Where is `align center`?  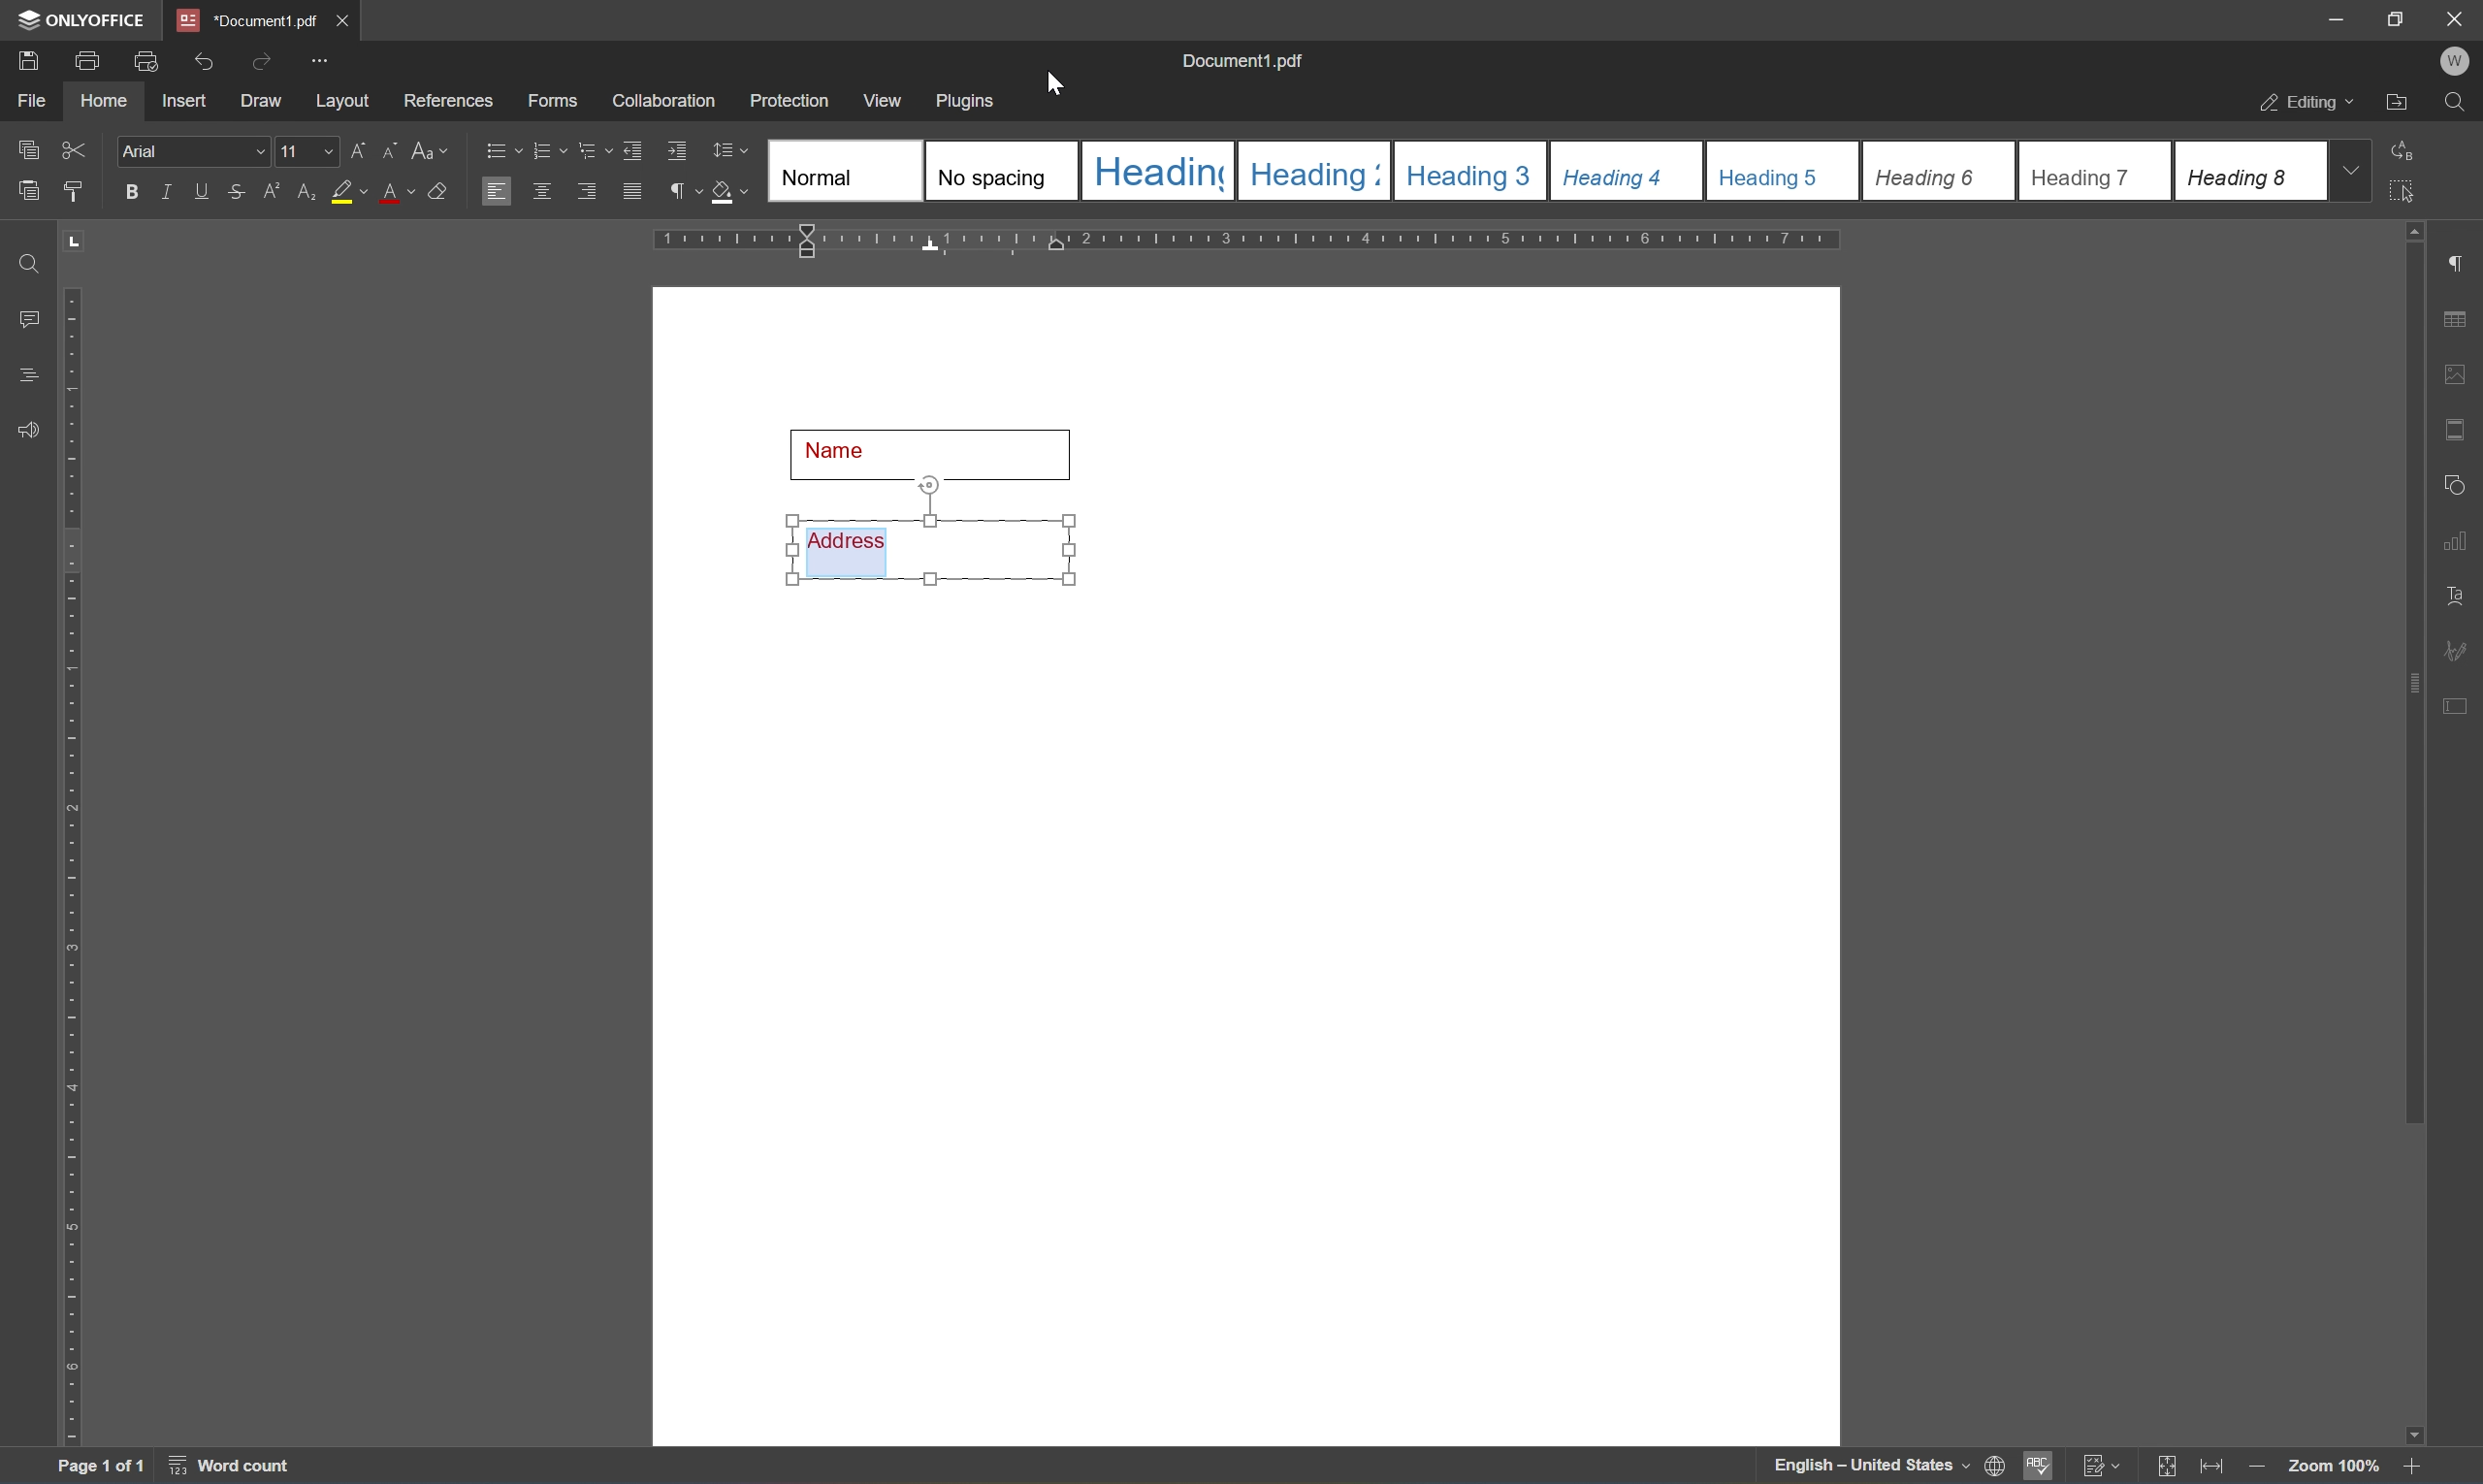
align center is located at coordinates (541, 191).